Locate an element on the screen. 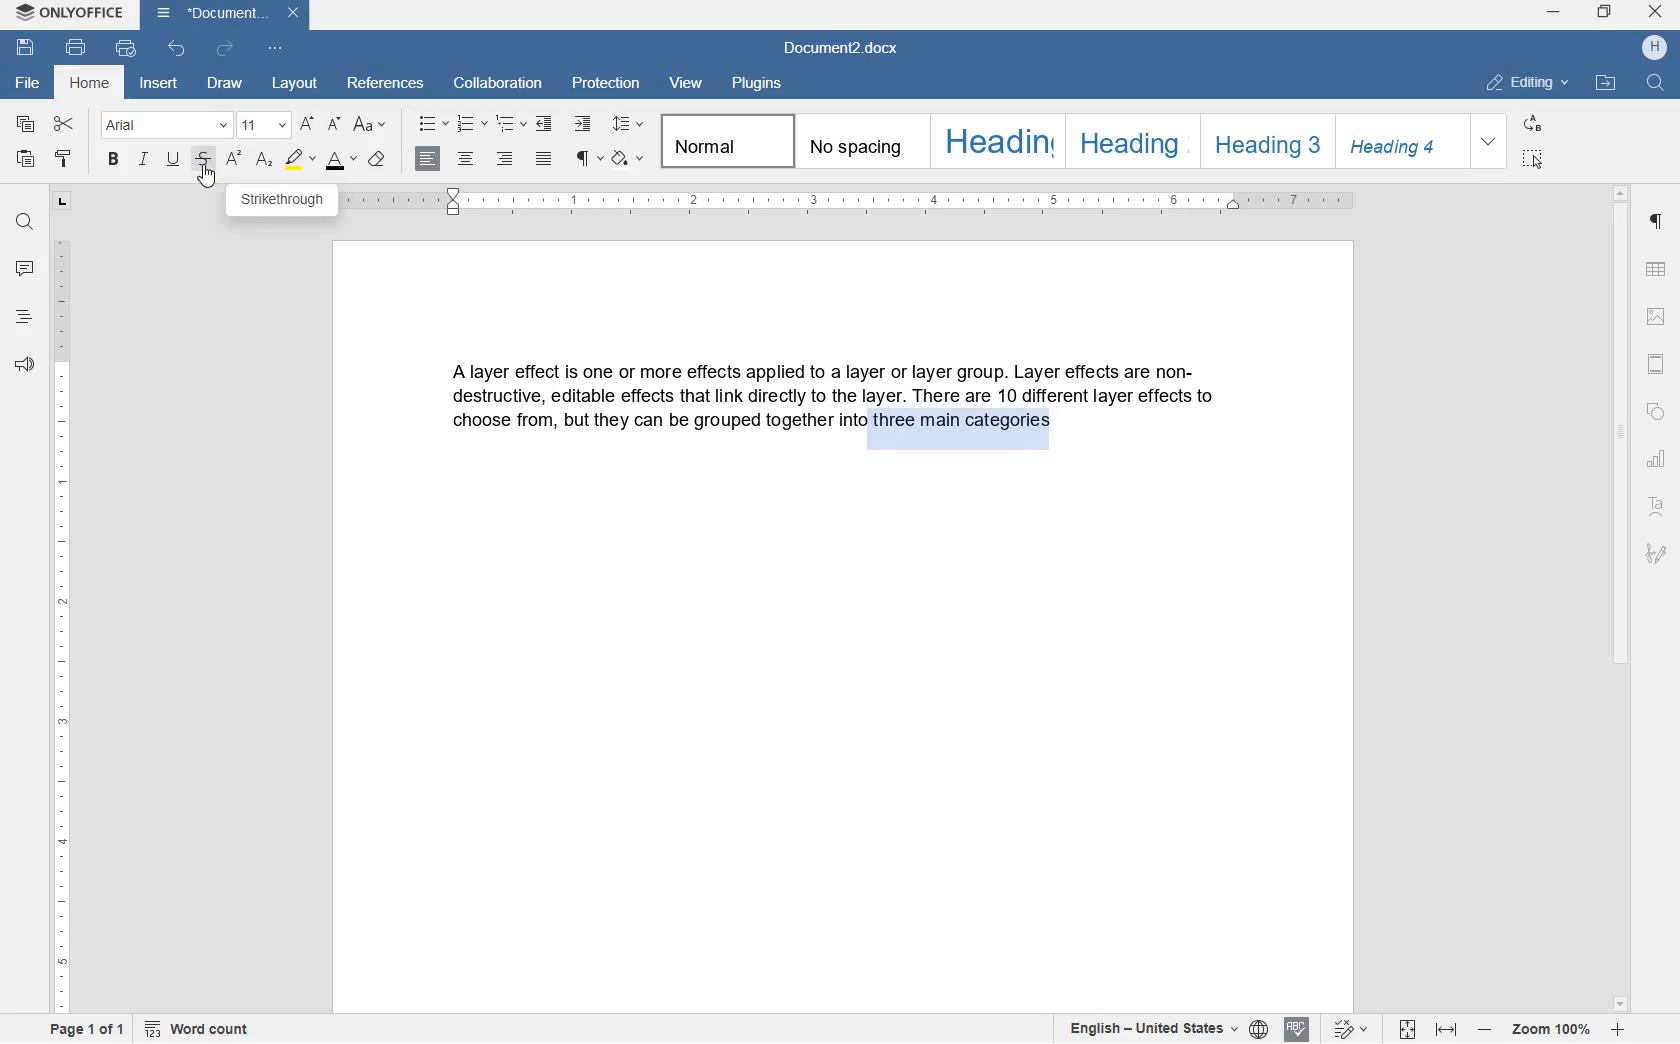 The image size is (1680, 1044). scrollbar is located at coordinates (1621, 597).